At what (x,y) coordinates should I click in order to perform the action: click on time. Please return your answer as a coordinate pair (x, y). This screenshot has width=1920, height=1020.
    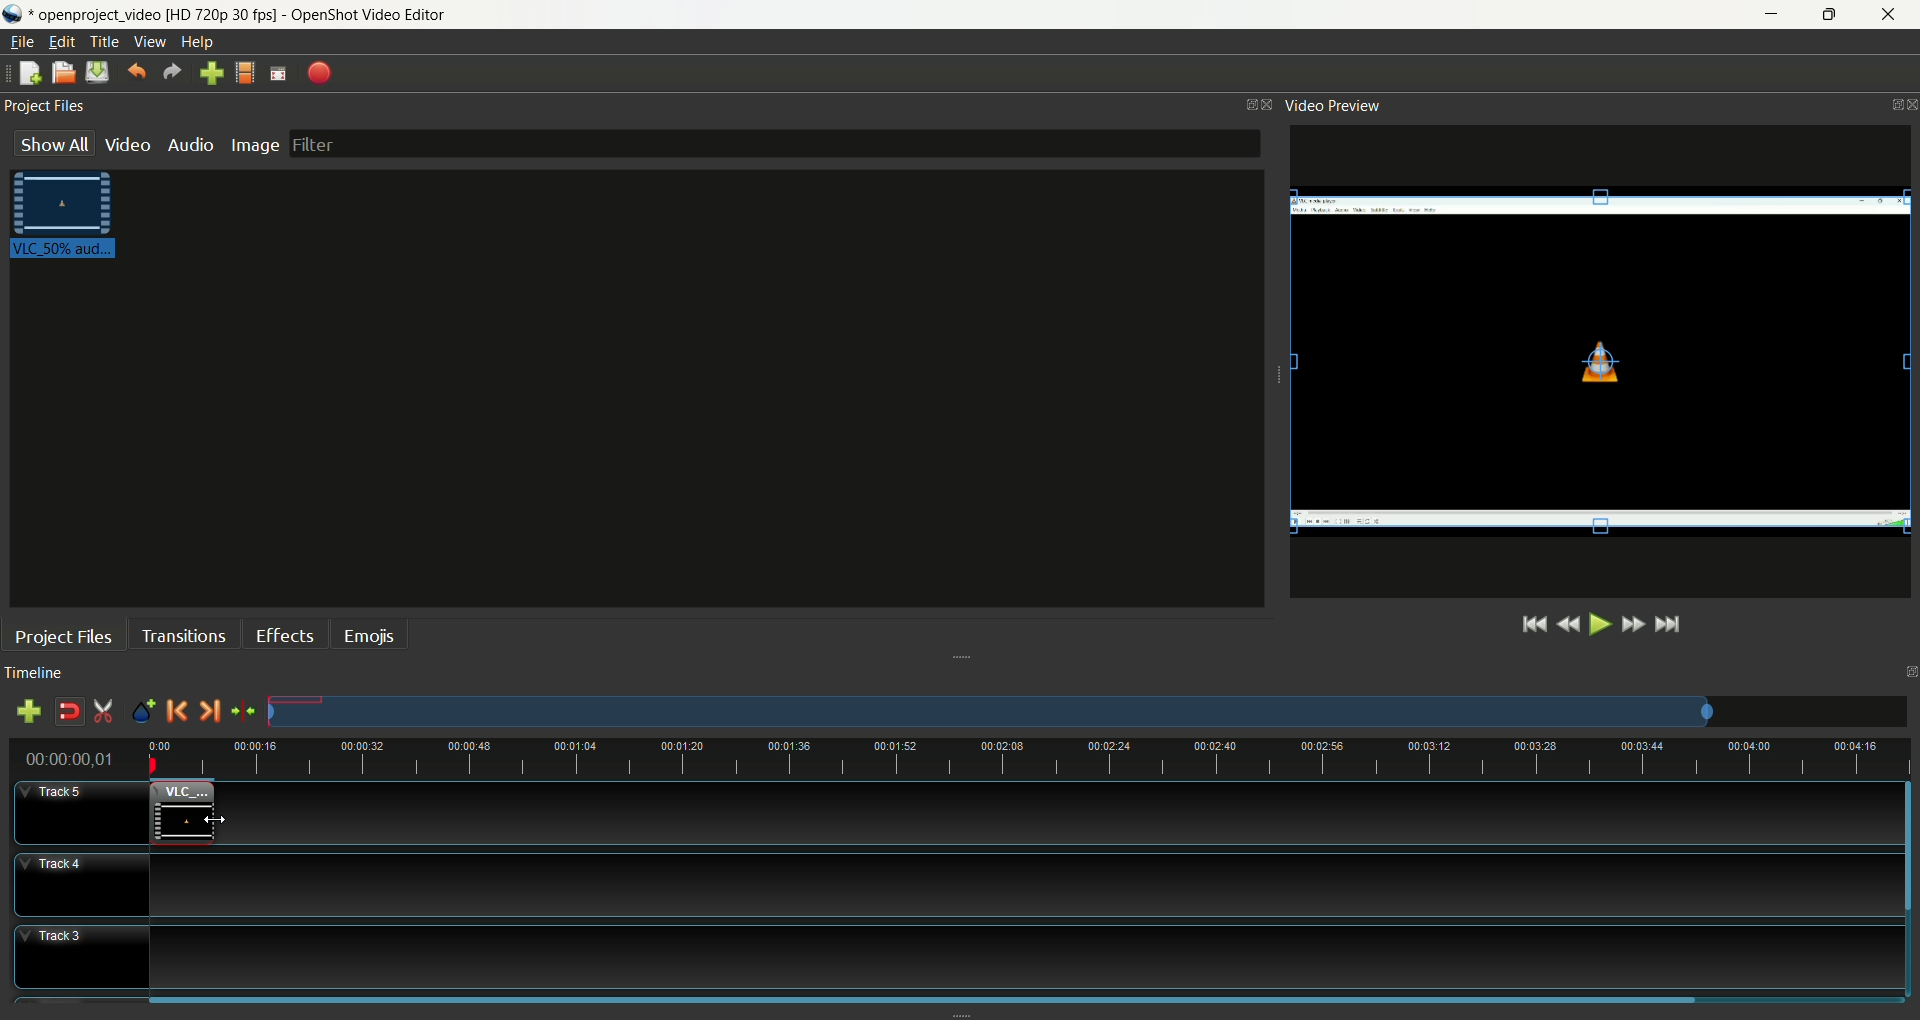
    Looking at the image, I should click on (76, 758).